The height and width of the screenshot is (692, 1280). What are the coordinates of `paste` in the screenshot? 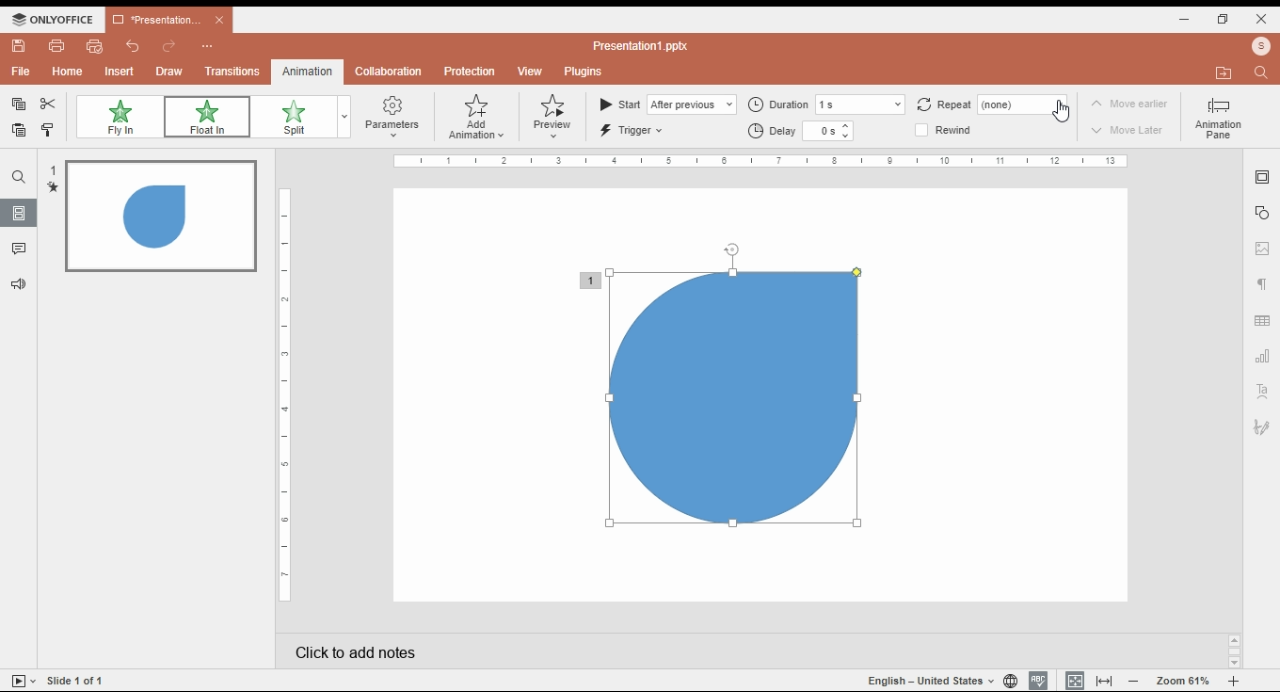 It's located at (20, 129).